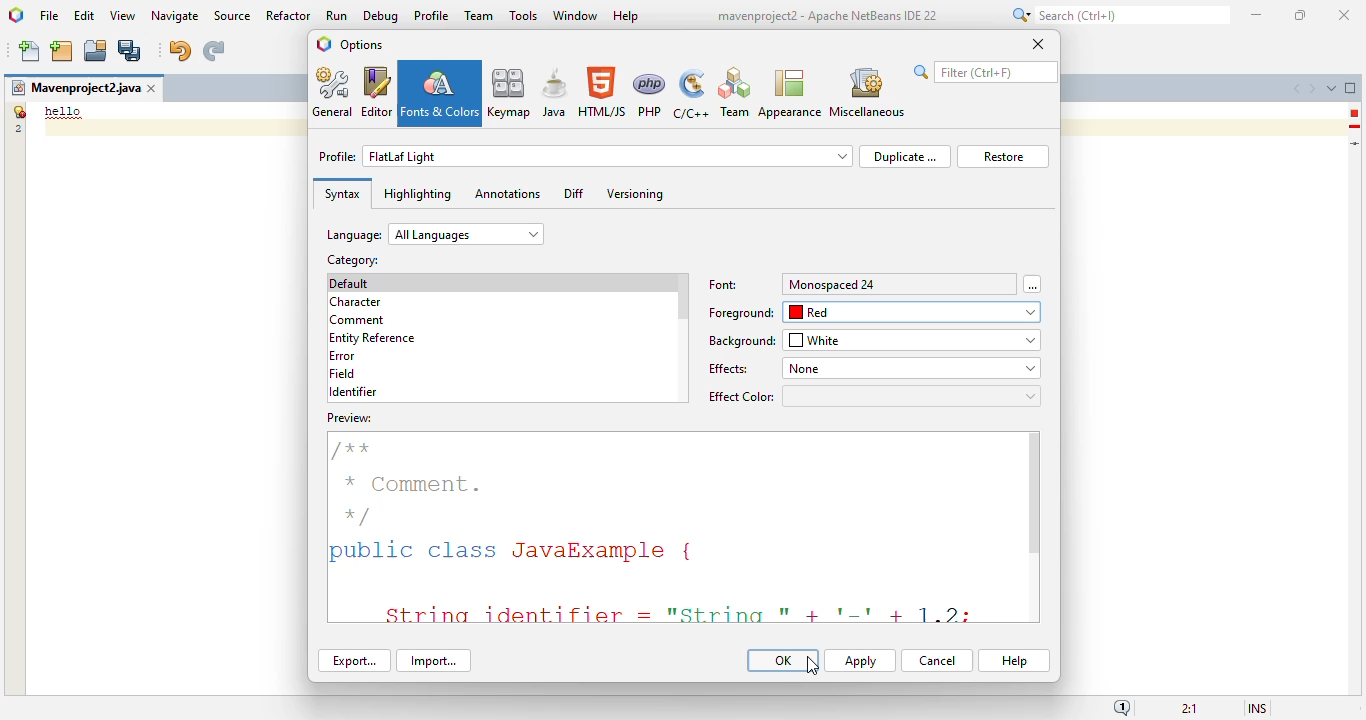 This screenshot has height=720, width=1366. What do you see at coordinates (783, 660) in the screenshot?
I see `OK` at bounding box center [783, 660].